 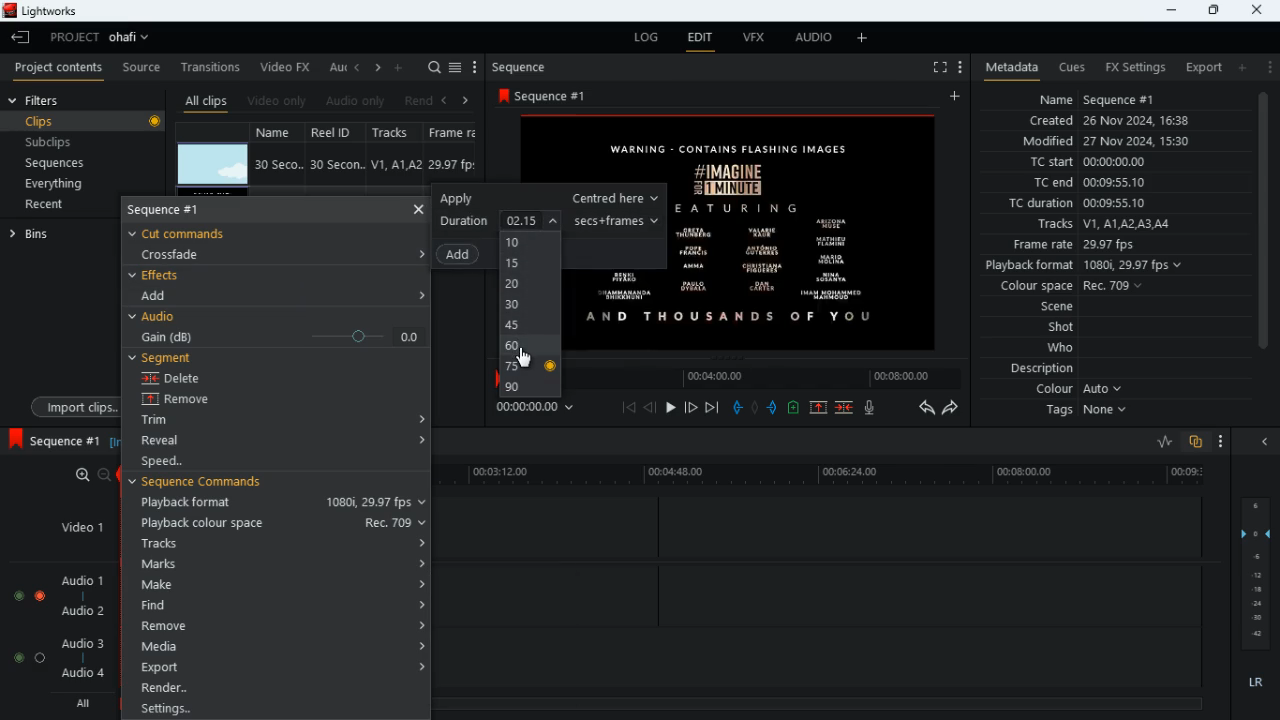 I want to click on sequence, so click(x=53, y=440).